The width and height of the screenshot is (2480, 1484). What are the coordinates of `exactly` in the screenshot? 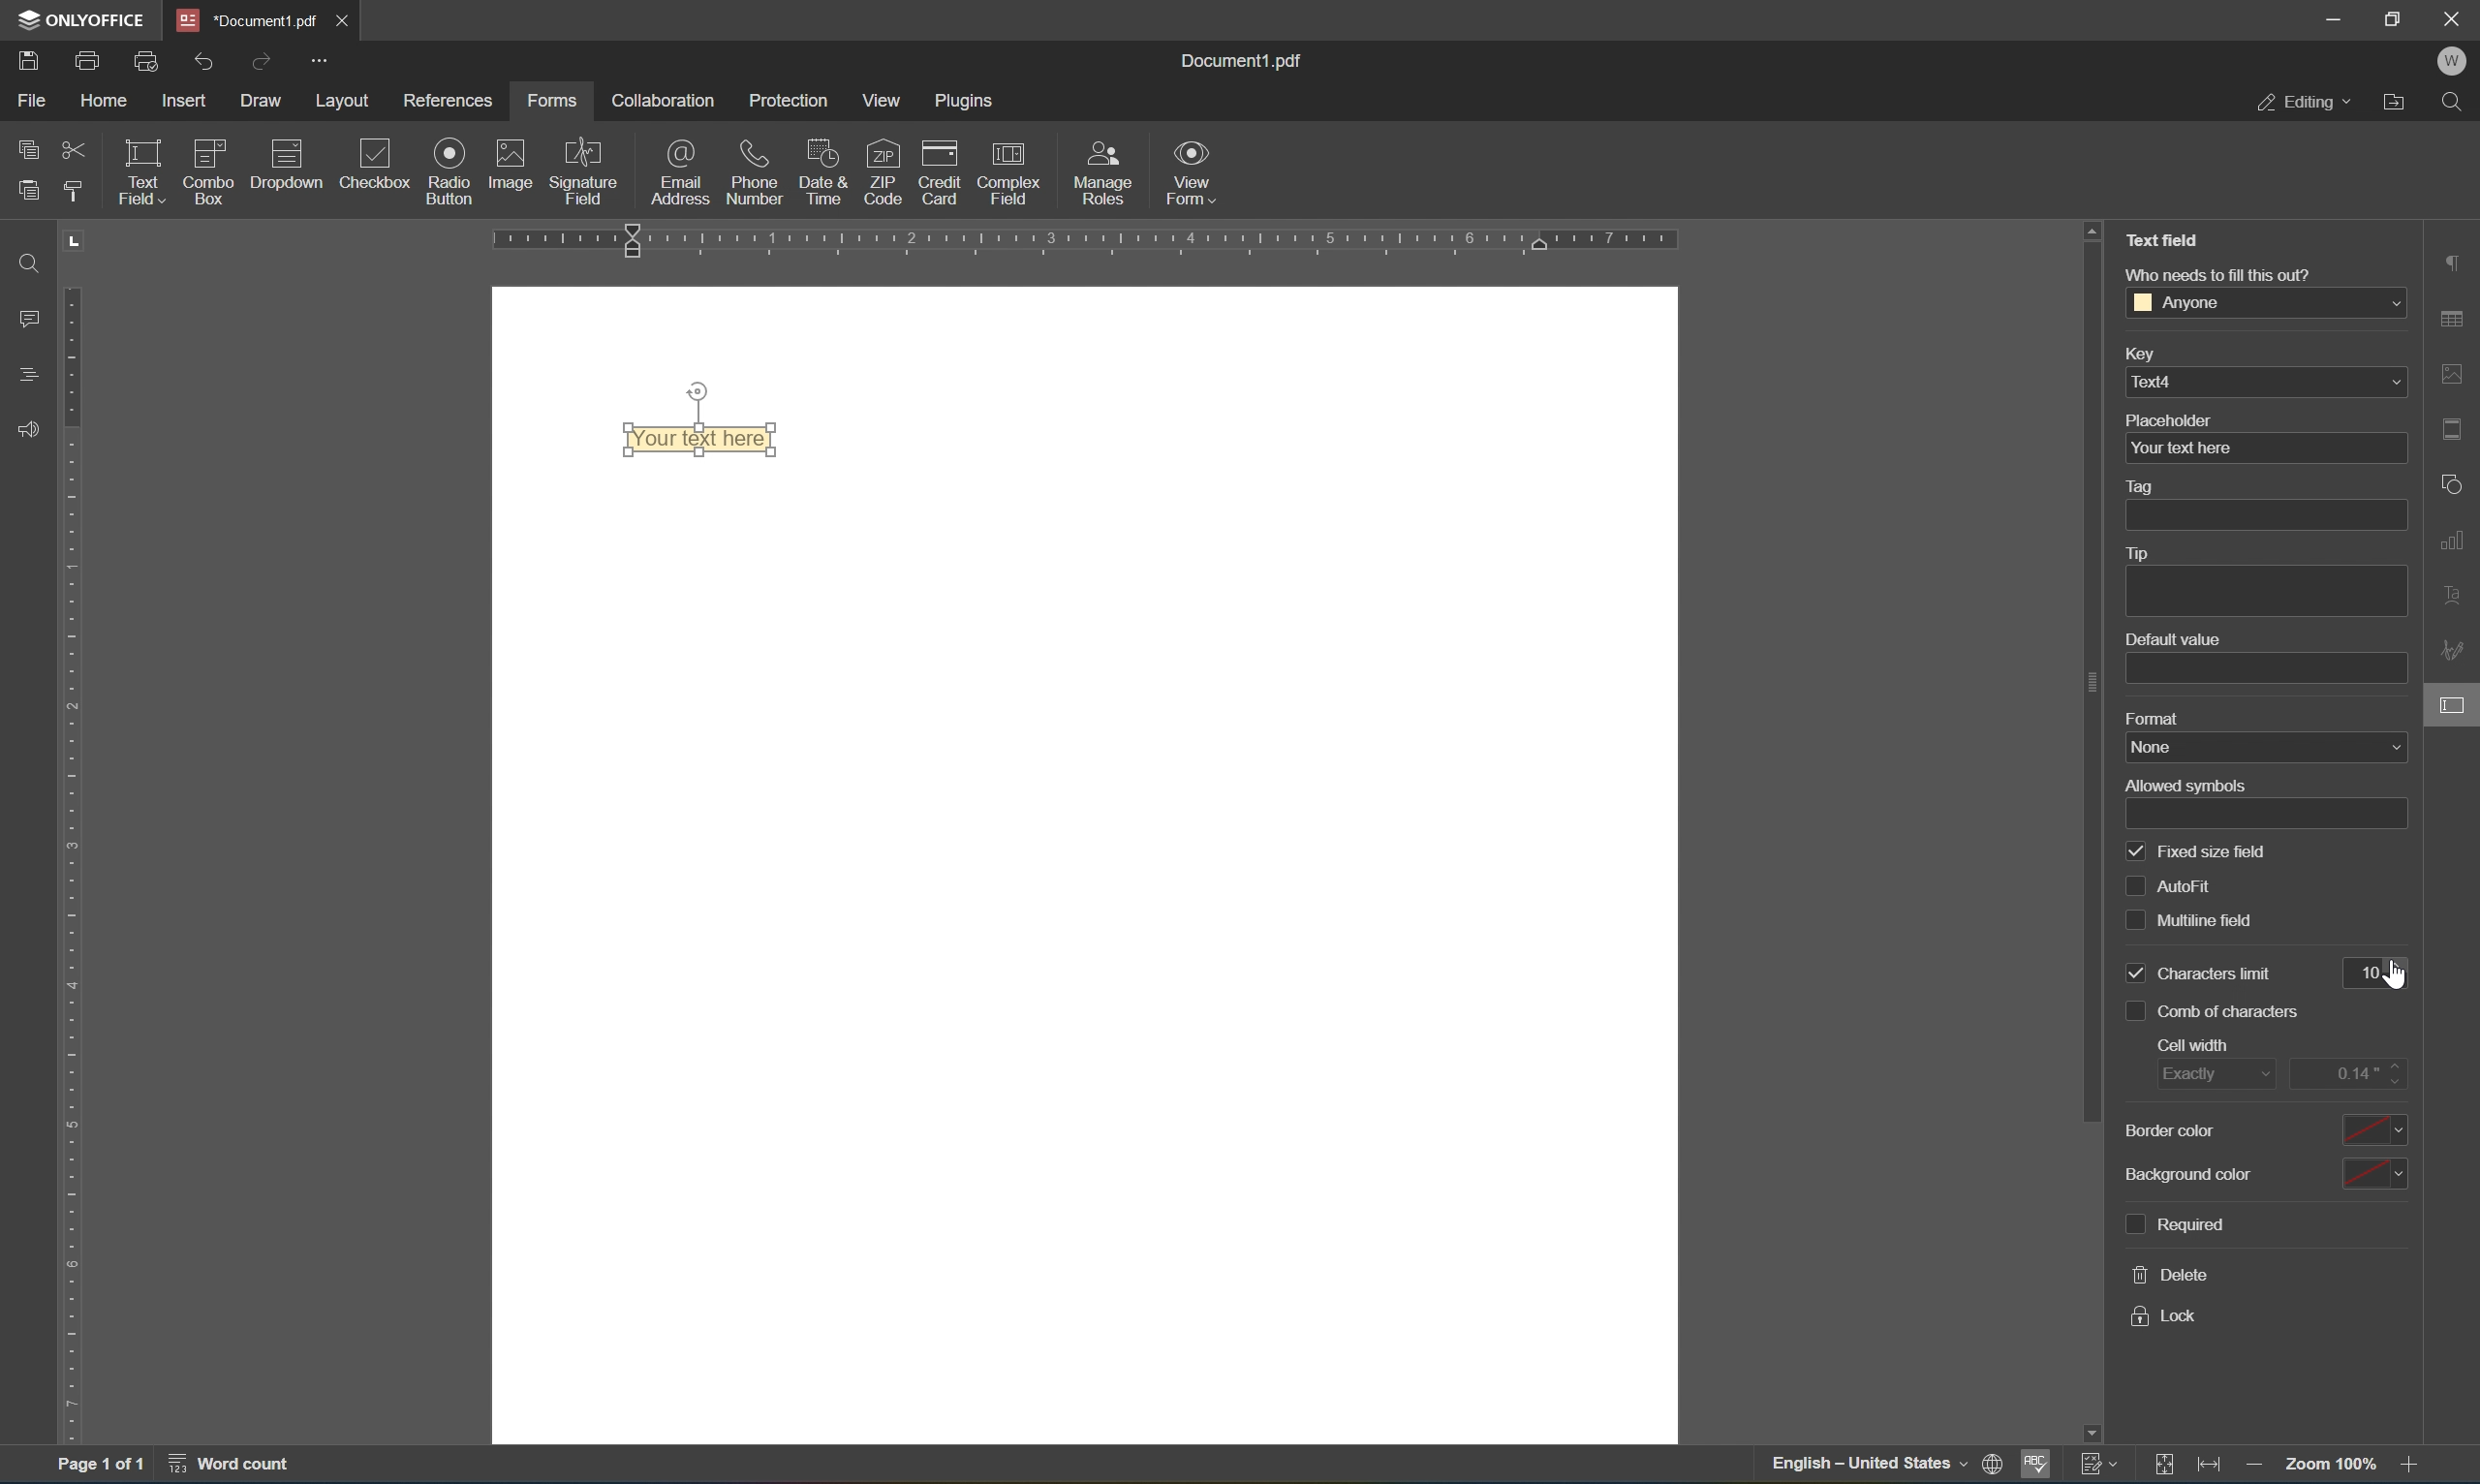 It's located at (2215, 1071).